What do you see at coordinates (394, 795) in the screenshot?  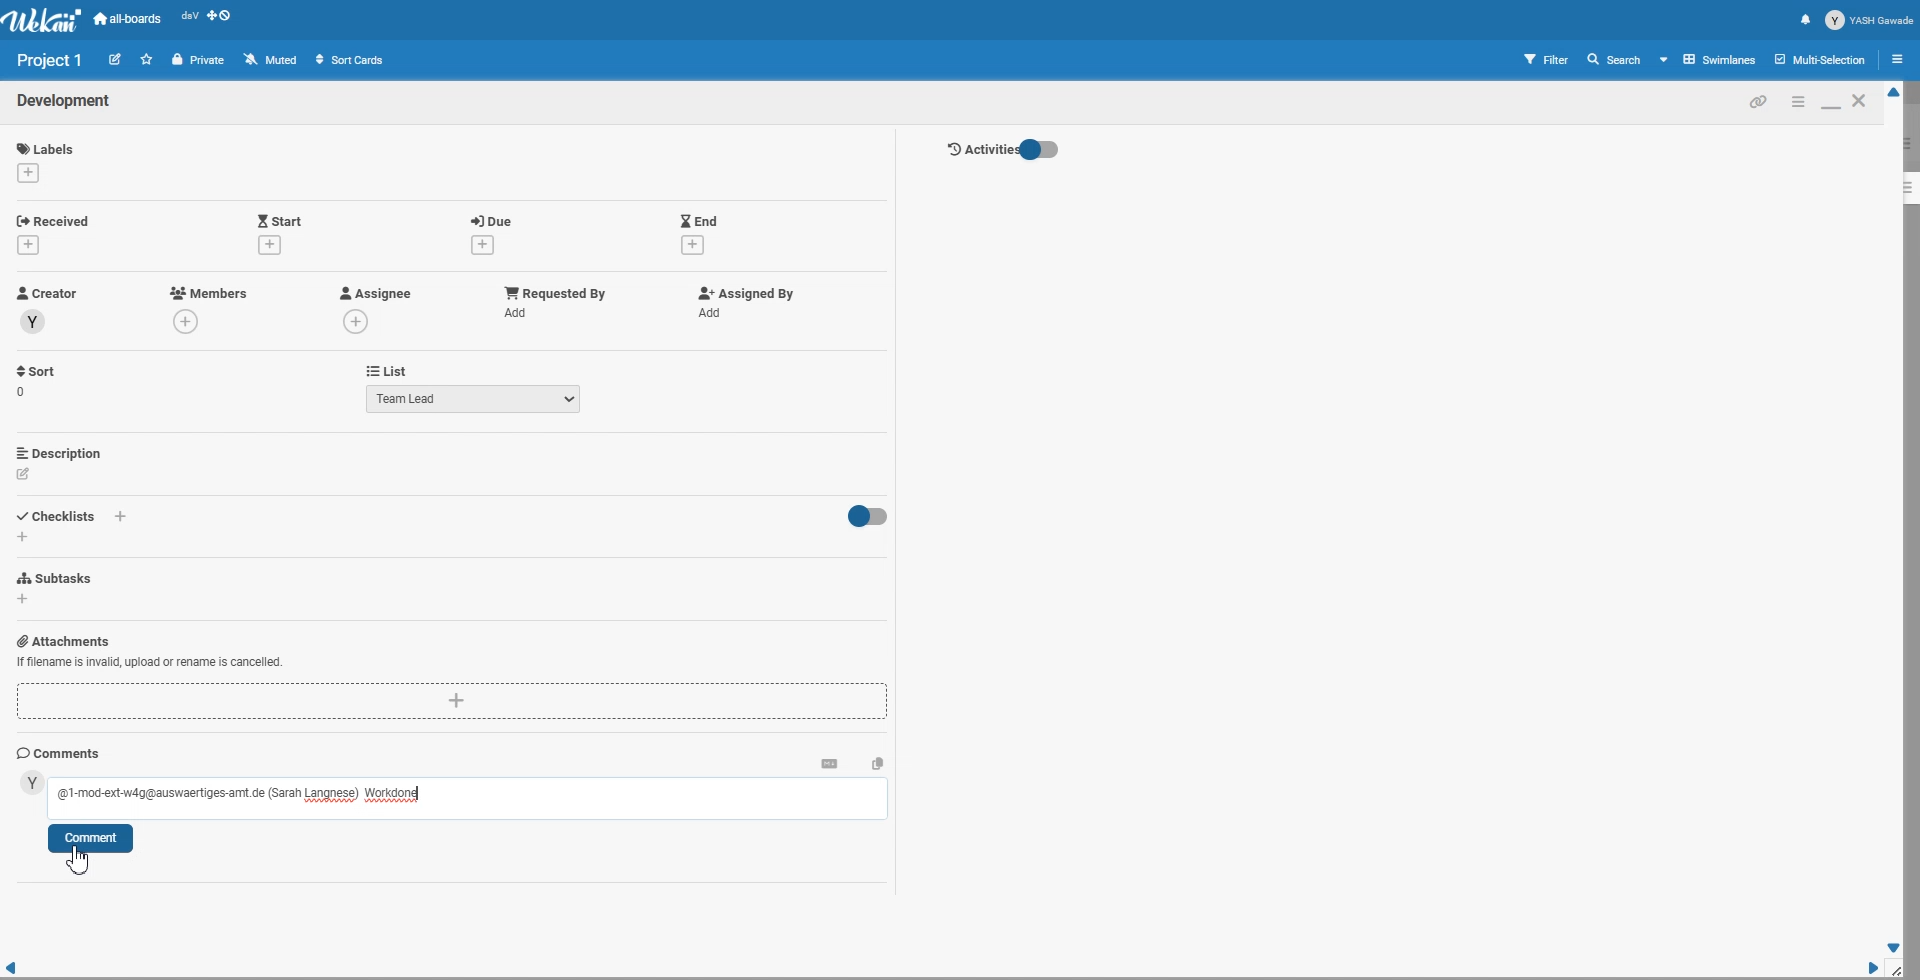 I see `Text` at bounding box center [394, 795].